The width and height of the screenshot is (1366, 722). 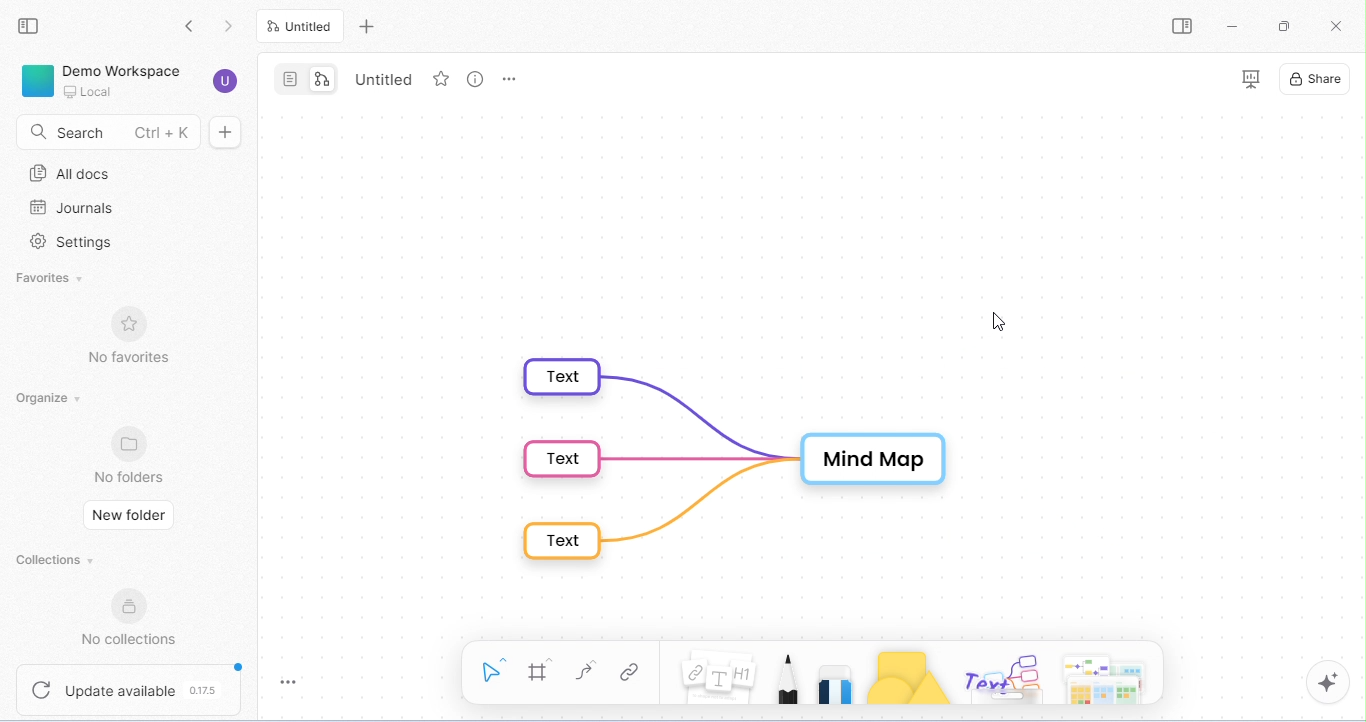 What do you see at coordinates (1235, 26) in the screenshot?
I see `minimize` at bounding box center [1235, 26].